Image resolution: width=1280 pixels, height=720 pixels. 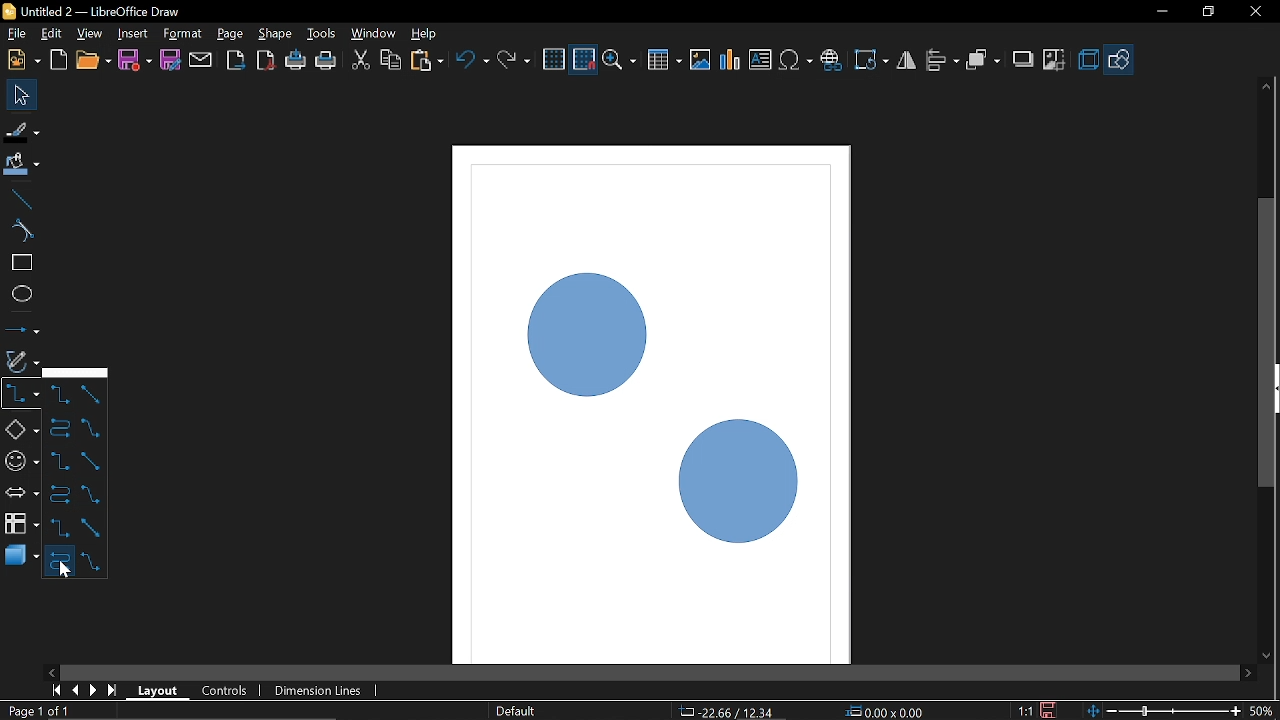 What do you see at coordinates (21, 427) in the screenshot?
I see `Basic shapes` at bounding box center [21, 427].